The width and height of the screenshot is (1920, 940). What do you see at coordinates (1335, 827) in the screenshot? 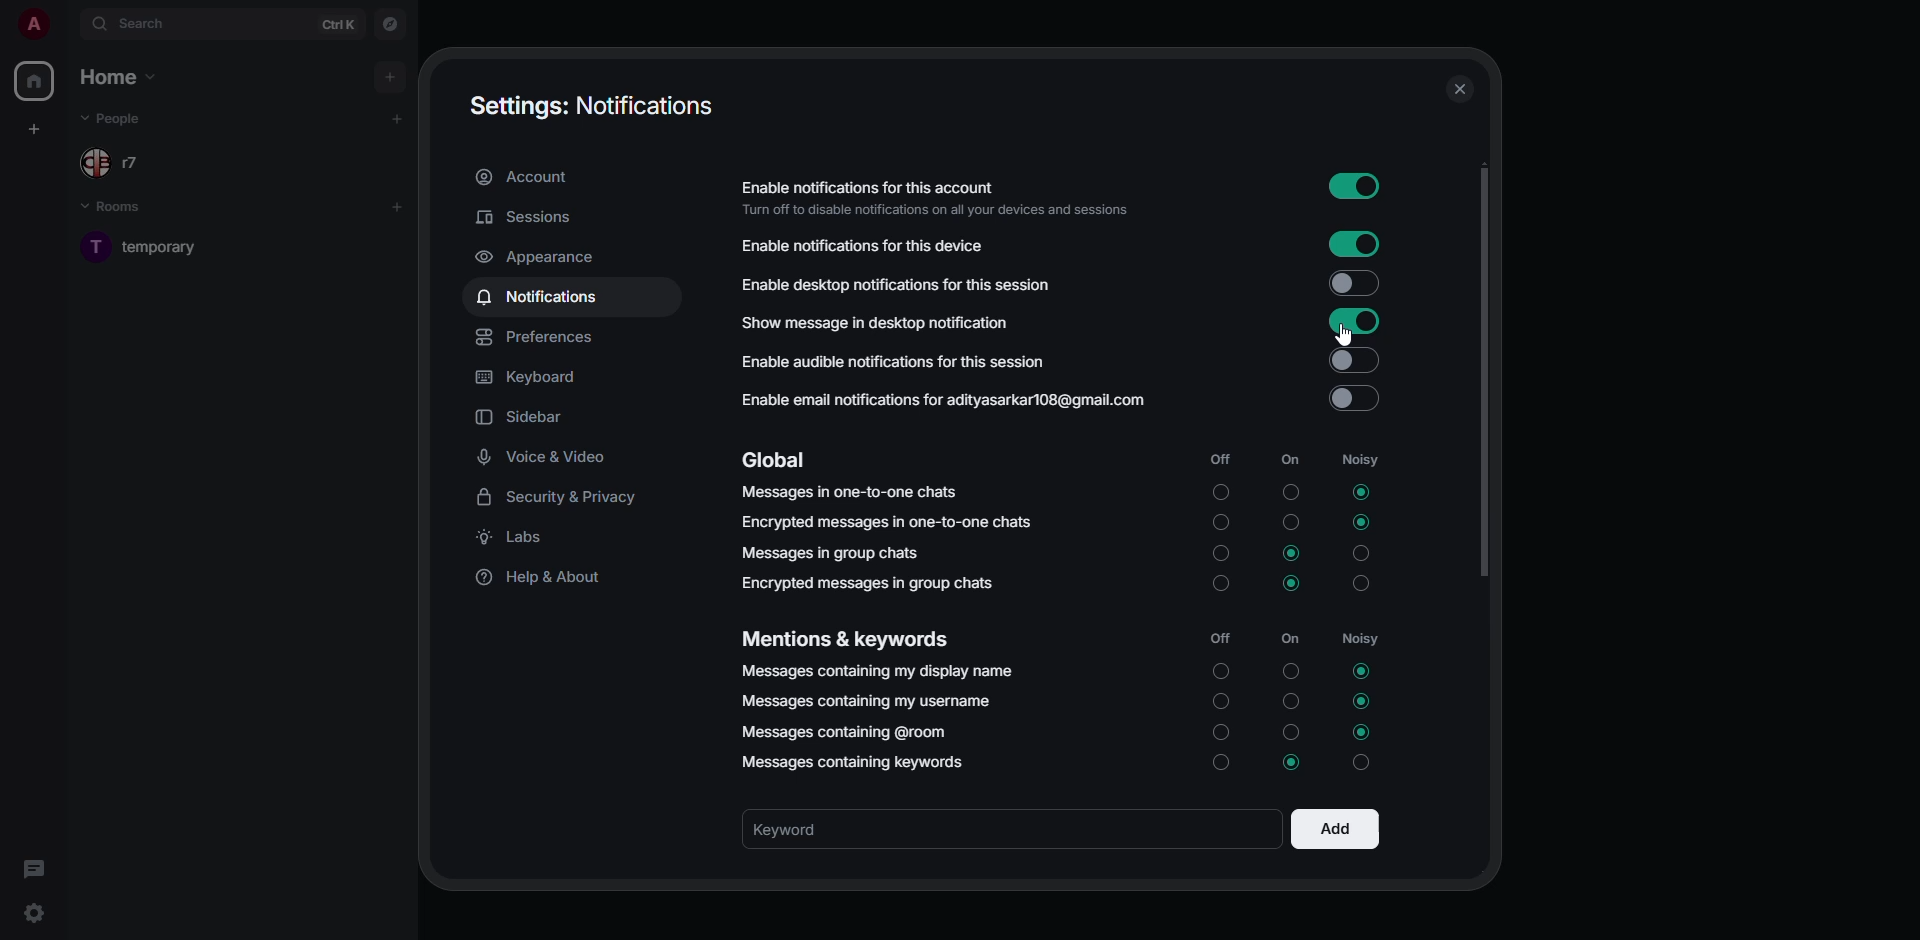
I see `add` at bounding box center [1335, 827].